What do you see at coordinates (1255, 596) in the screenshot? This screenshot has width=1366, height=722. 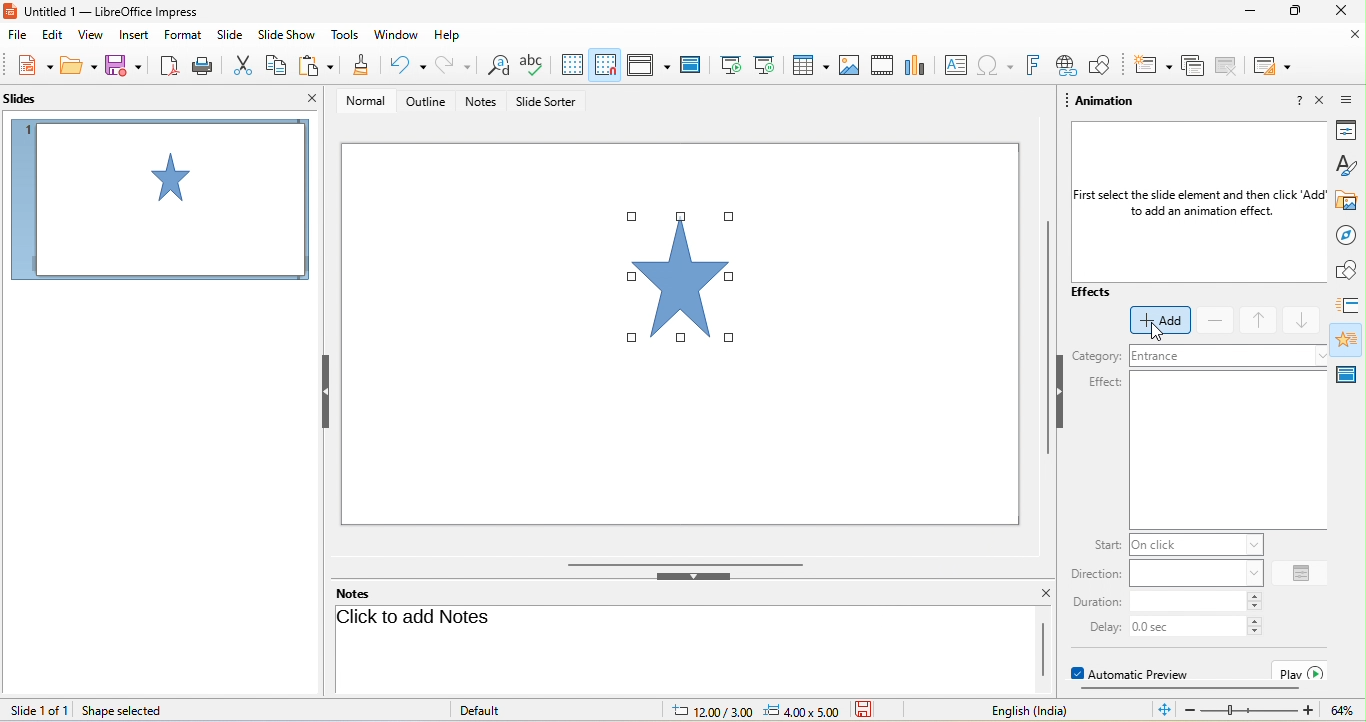 I see `increase duration` at bounding box center [1255, 596].